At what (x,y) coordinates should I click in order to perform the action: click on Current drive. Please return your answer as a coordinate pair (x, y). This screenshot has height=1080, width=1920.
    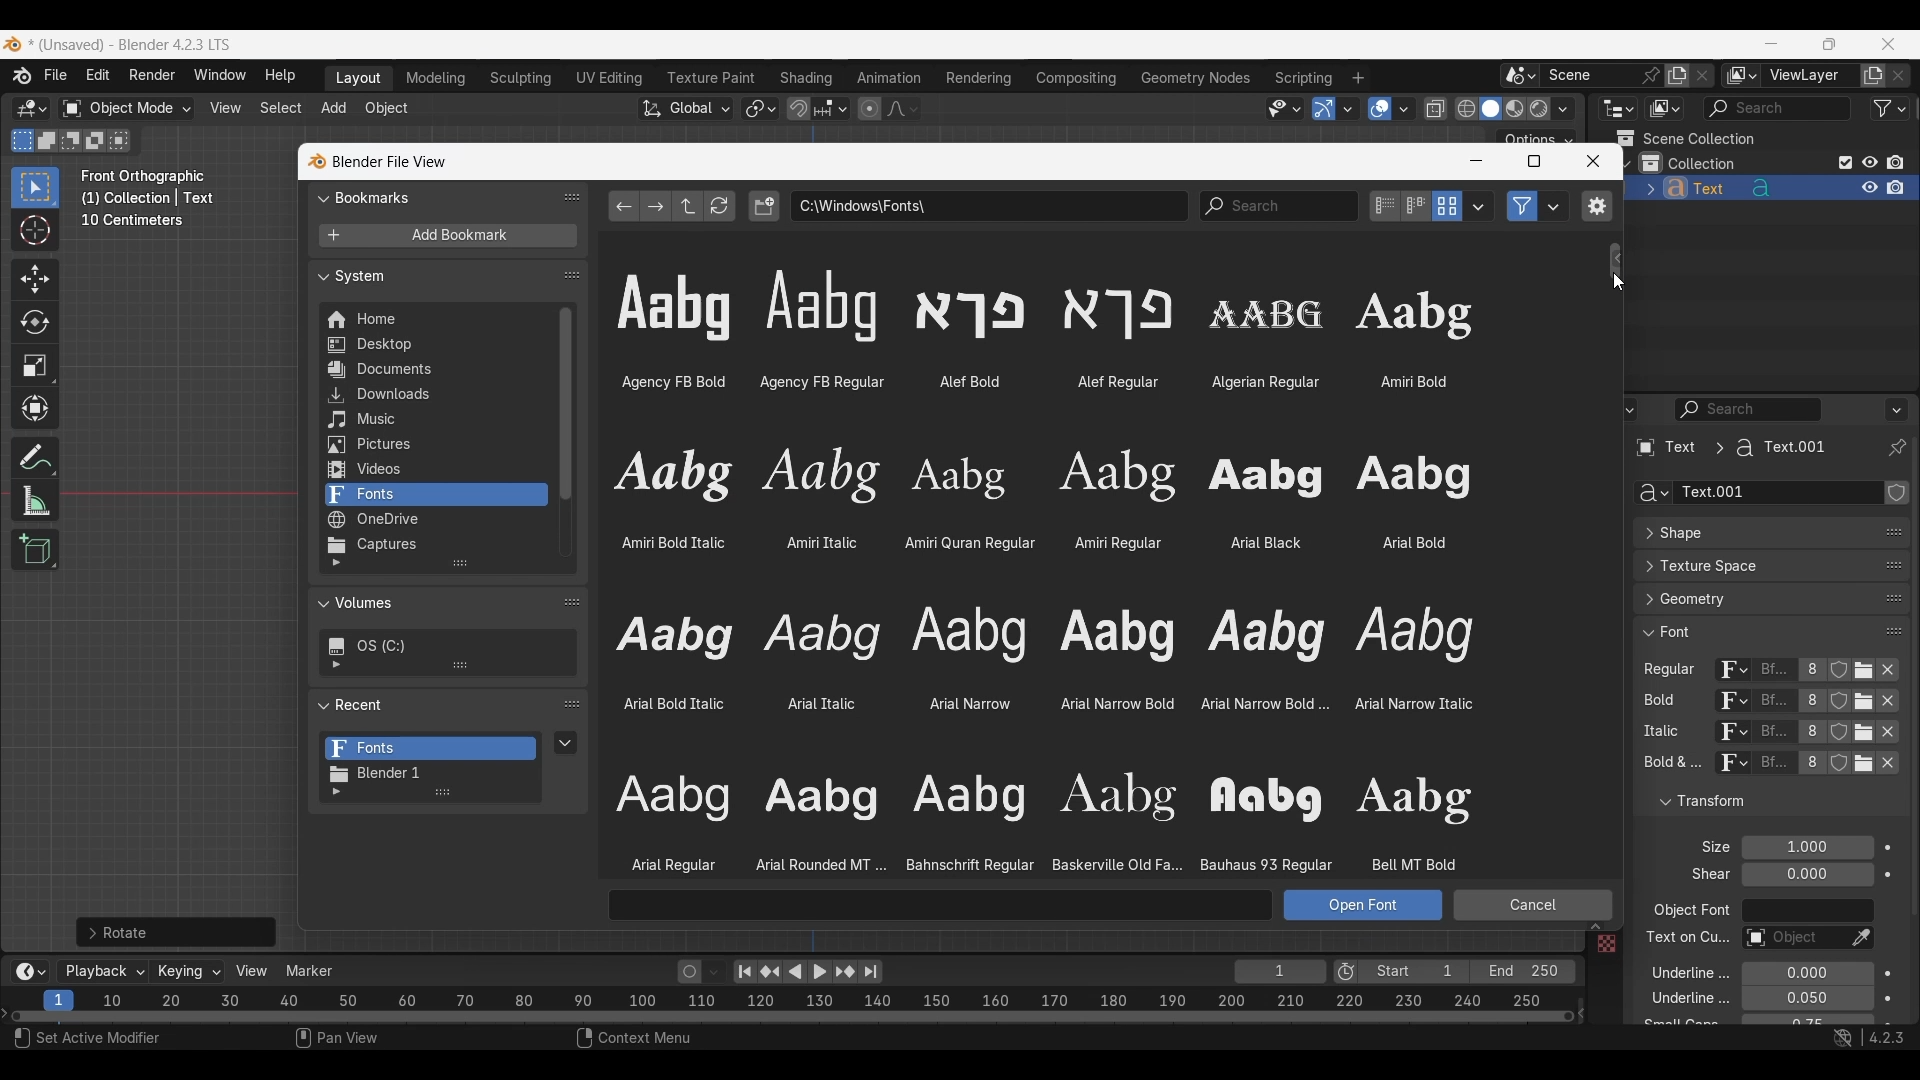
    Looking at the image, I should click on (440, 646).